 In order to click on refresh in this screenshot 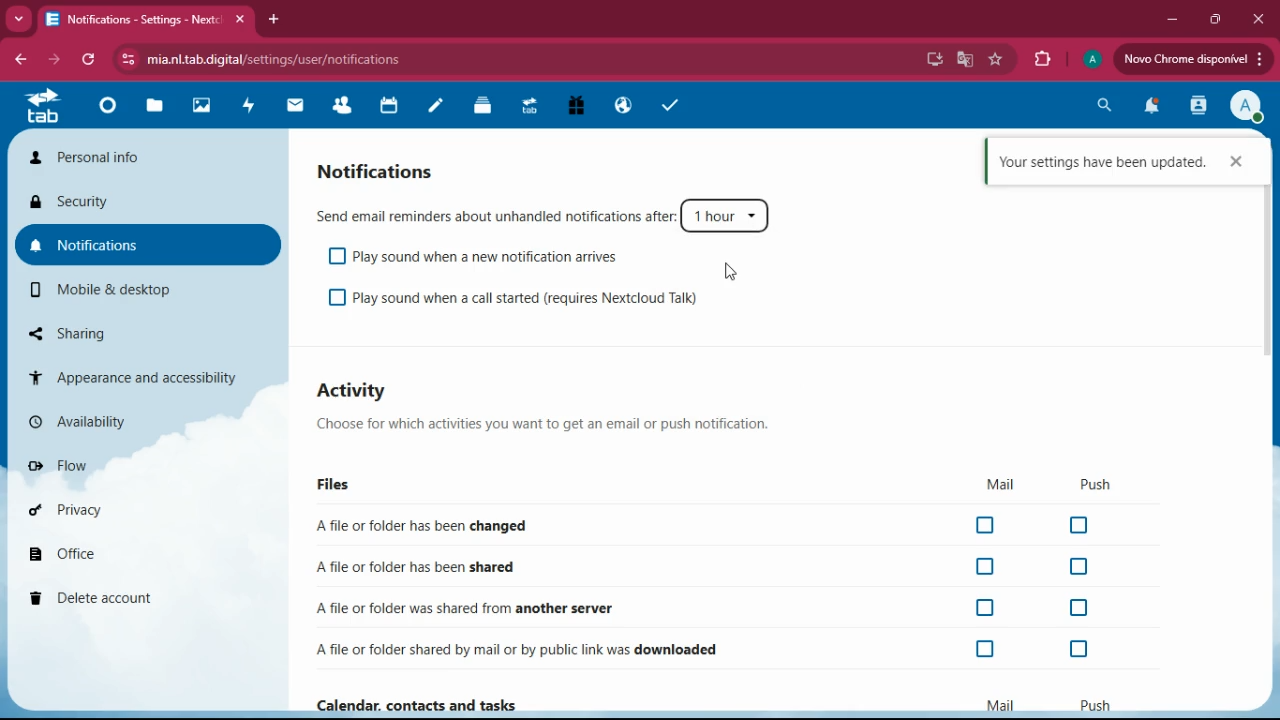, I will do `click(90, 60)`.